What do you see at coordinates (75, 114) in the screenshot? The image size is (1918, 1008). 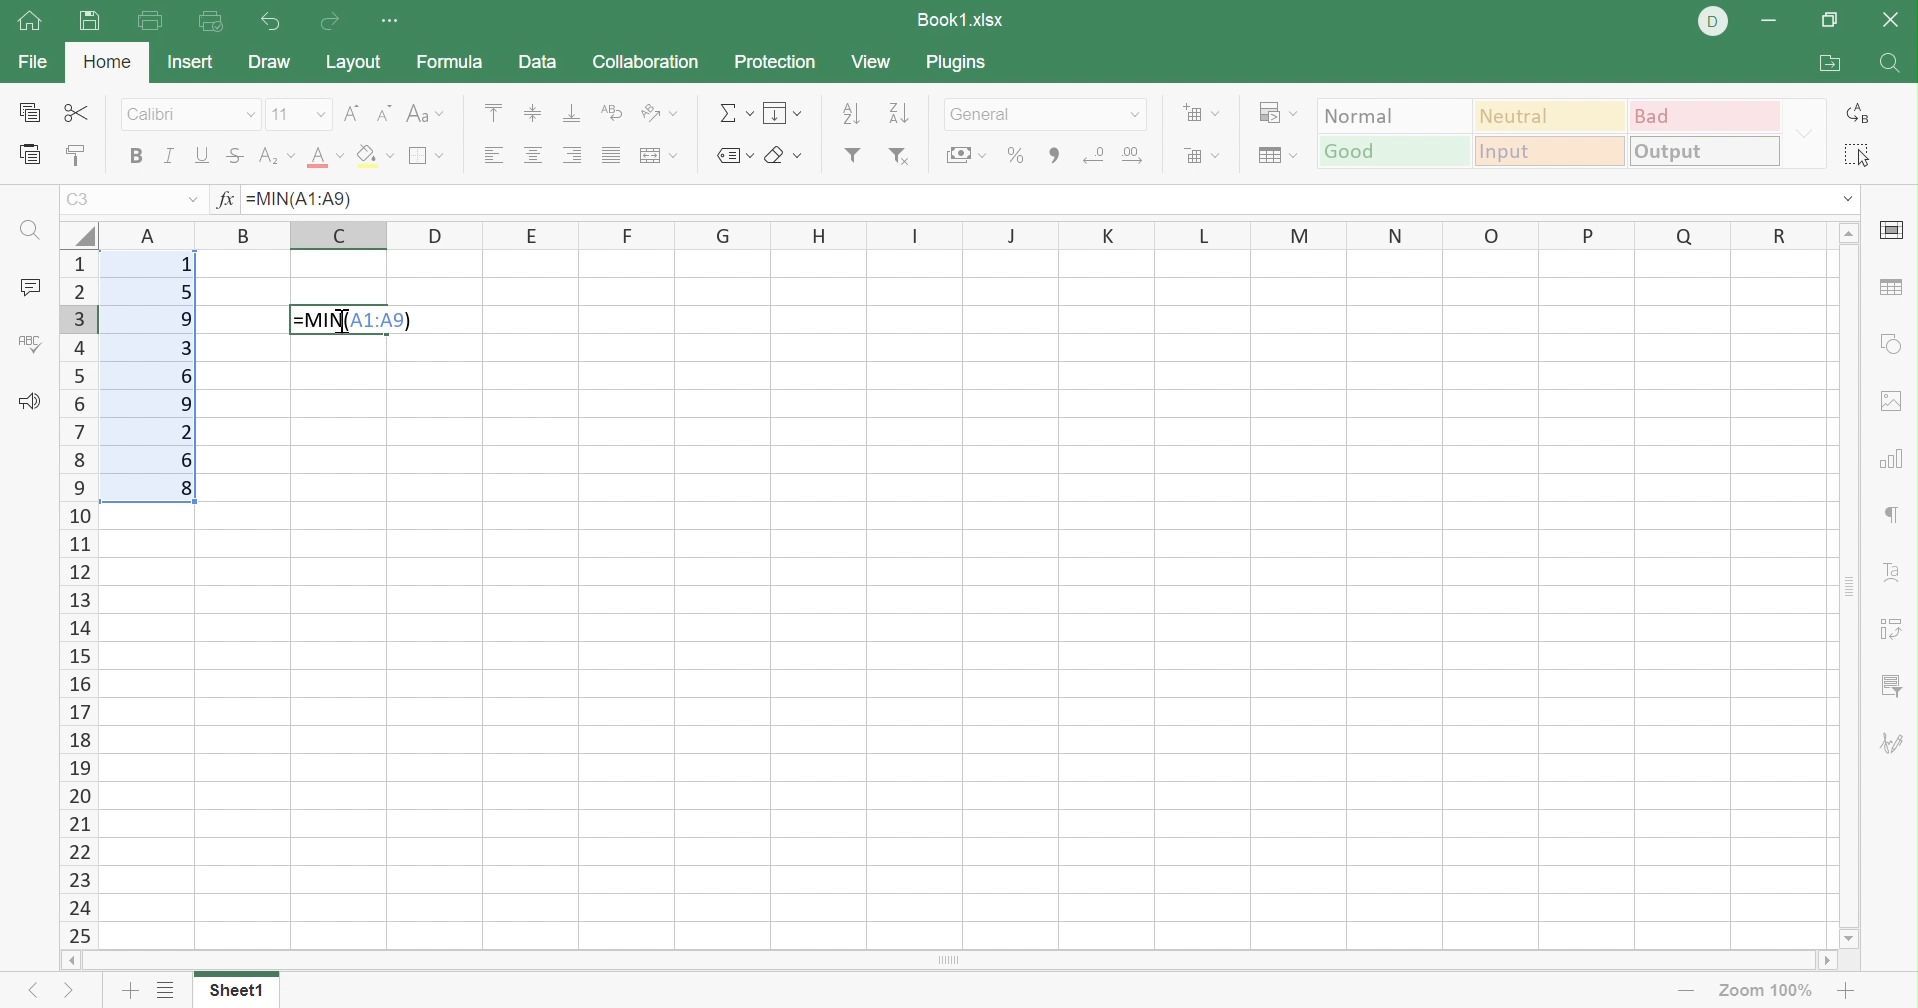 I see `Cut` at bounding box center [75, 114].